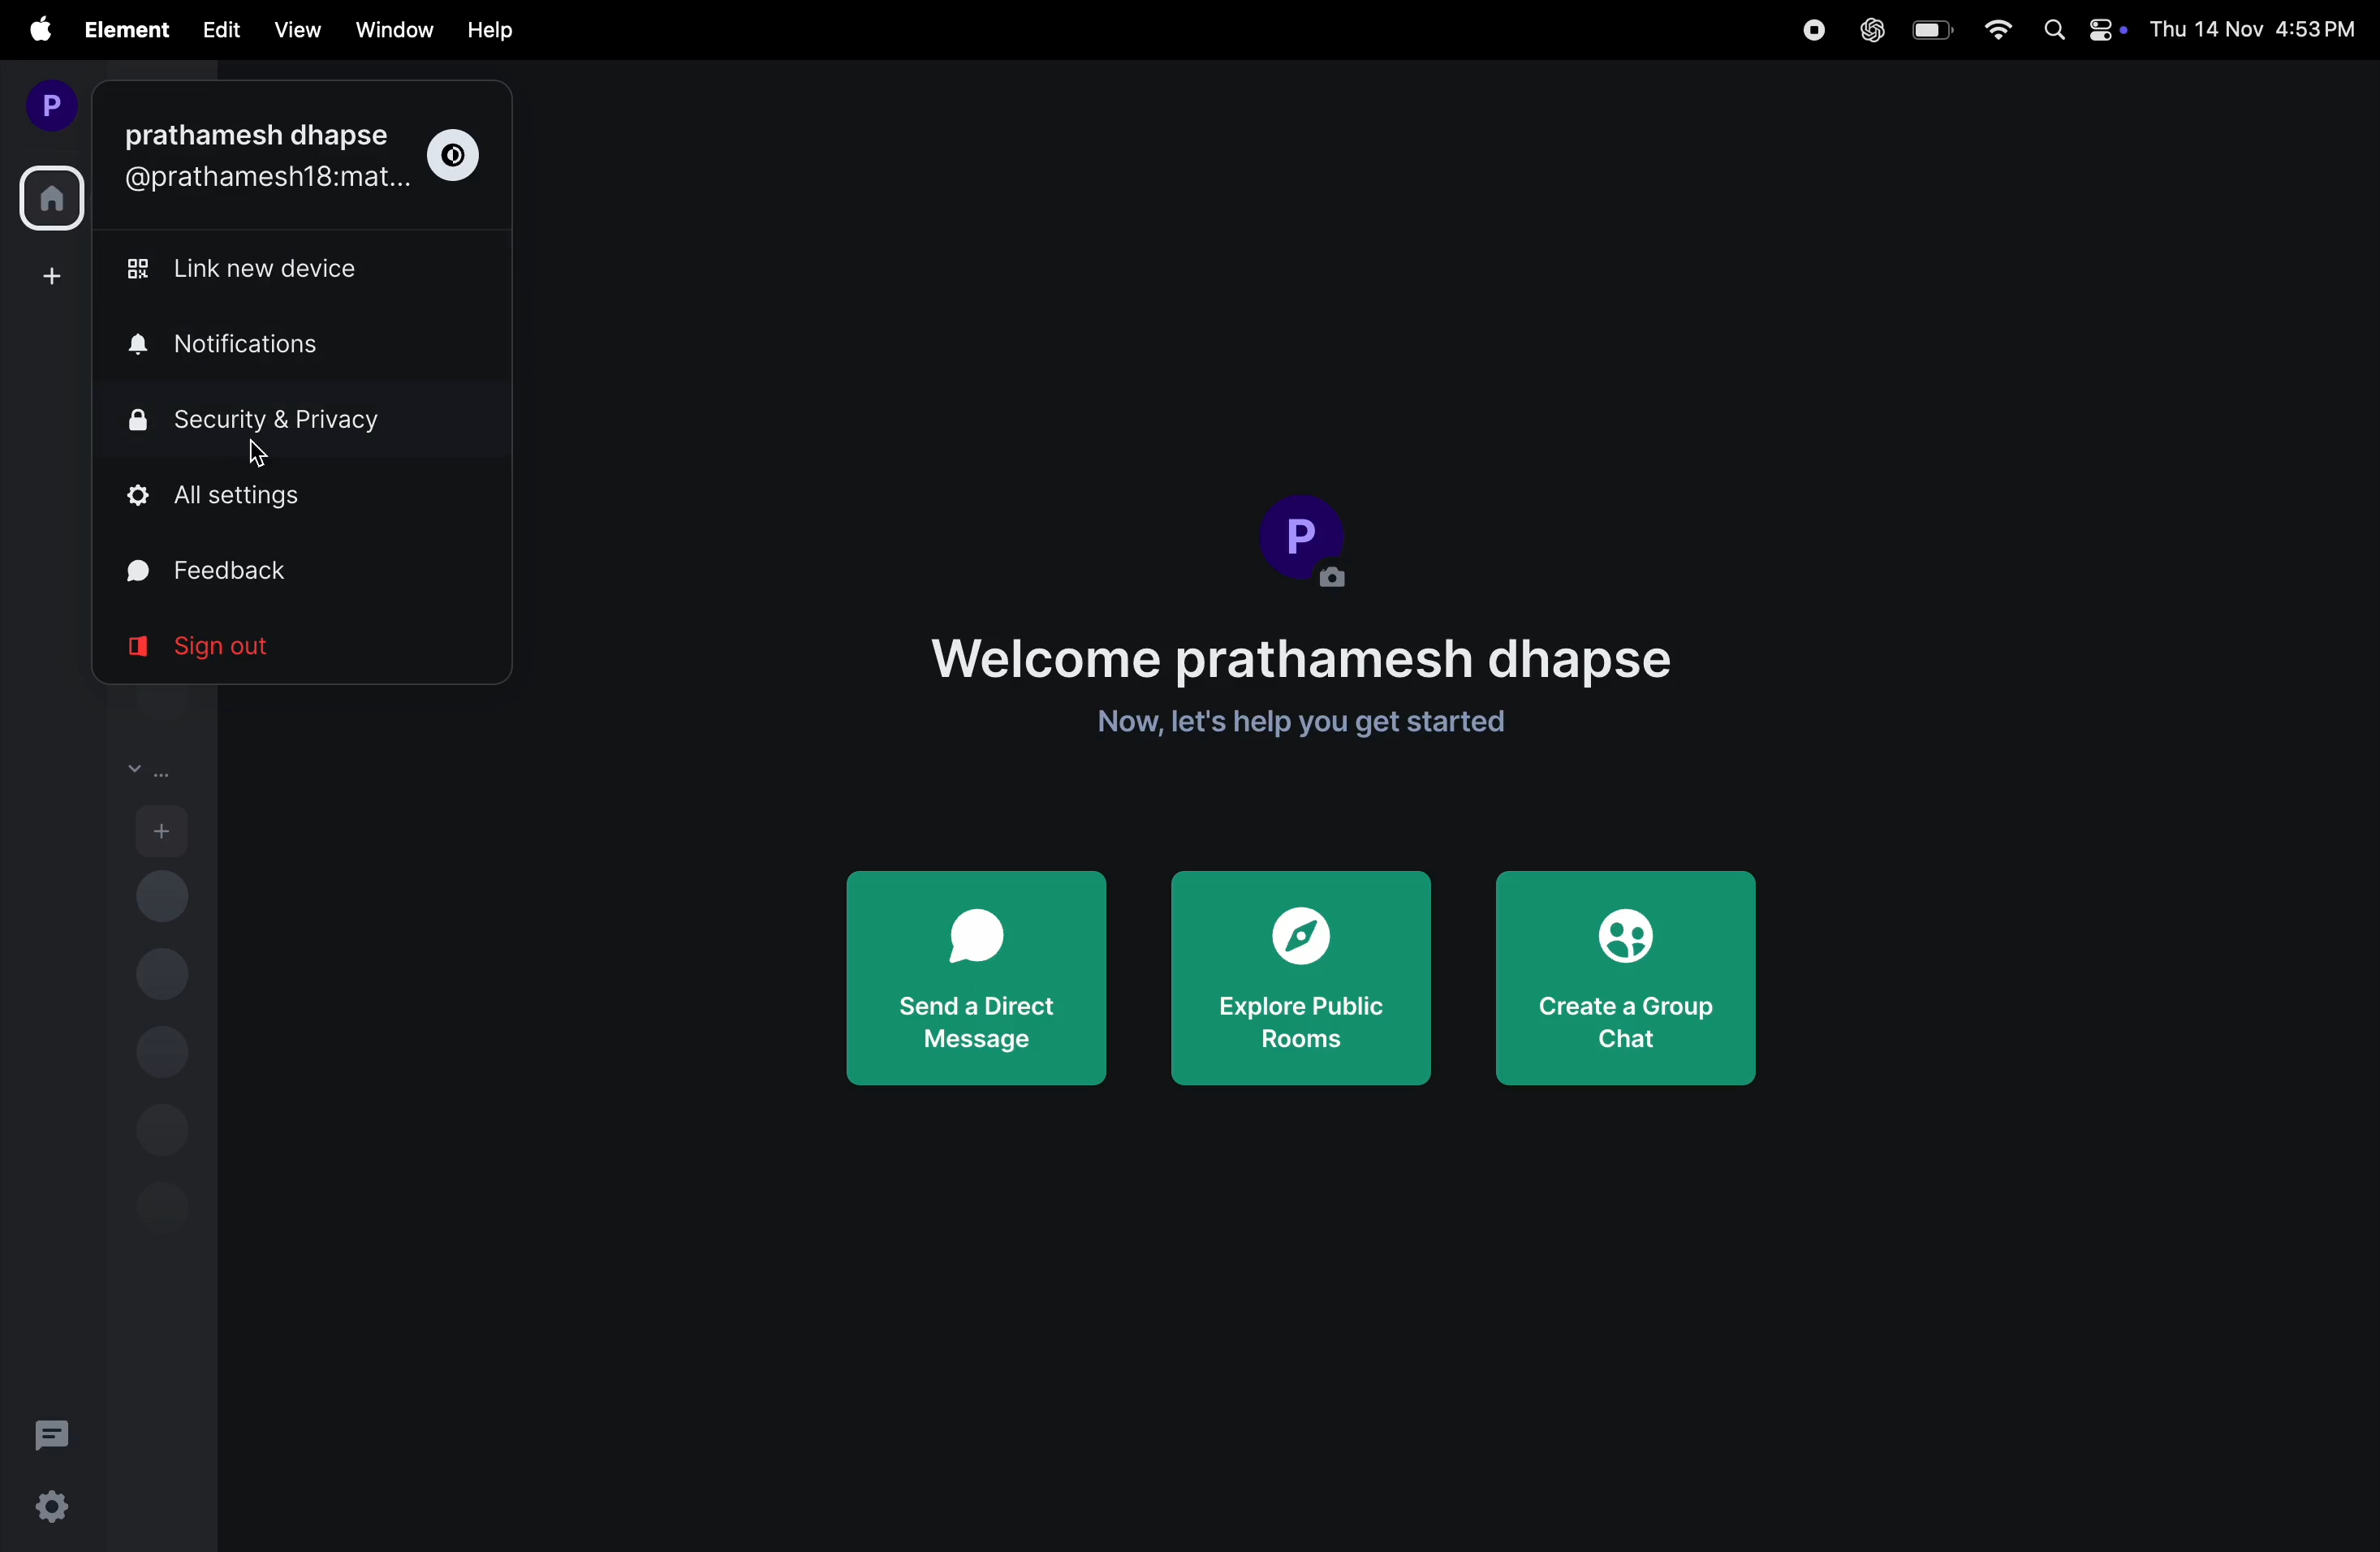  Describe the element at coordinates (294, 499) in the screenshot. I see `all settings` at that location.